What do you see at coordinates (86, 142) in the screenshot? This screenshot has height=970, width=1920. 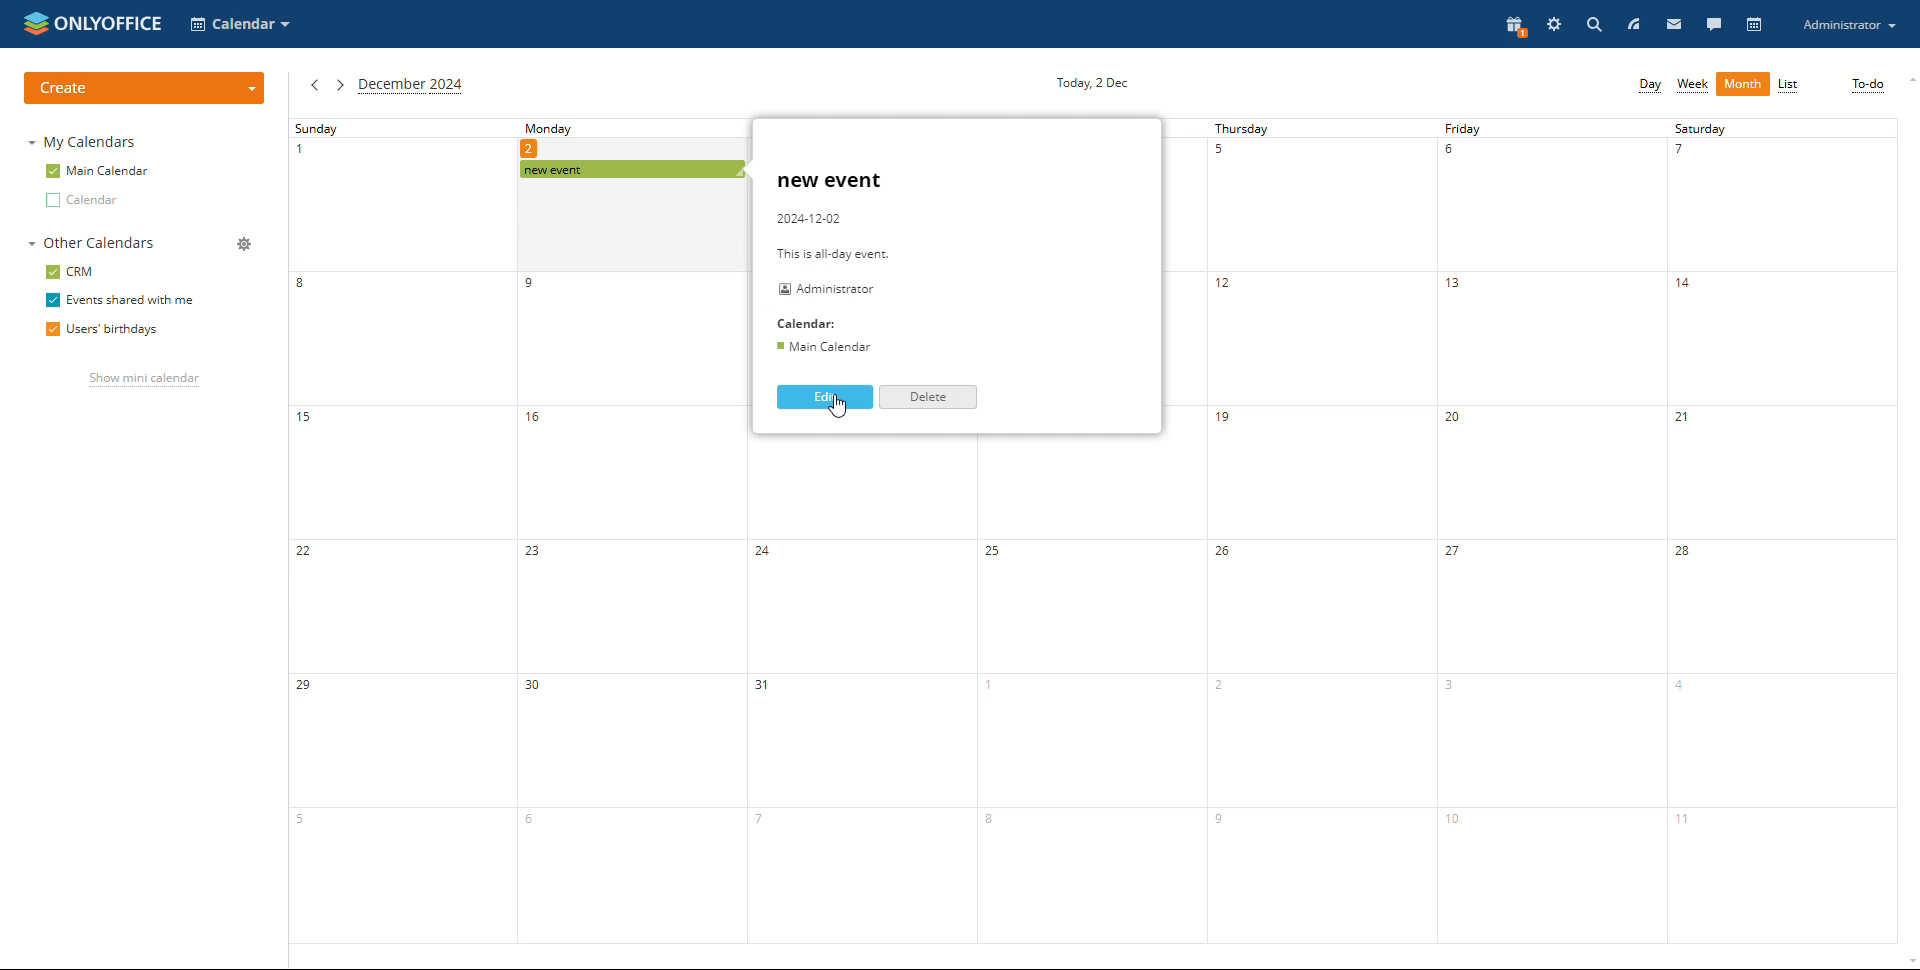 I see `my calendars` at bounding box center [86, 142].